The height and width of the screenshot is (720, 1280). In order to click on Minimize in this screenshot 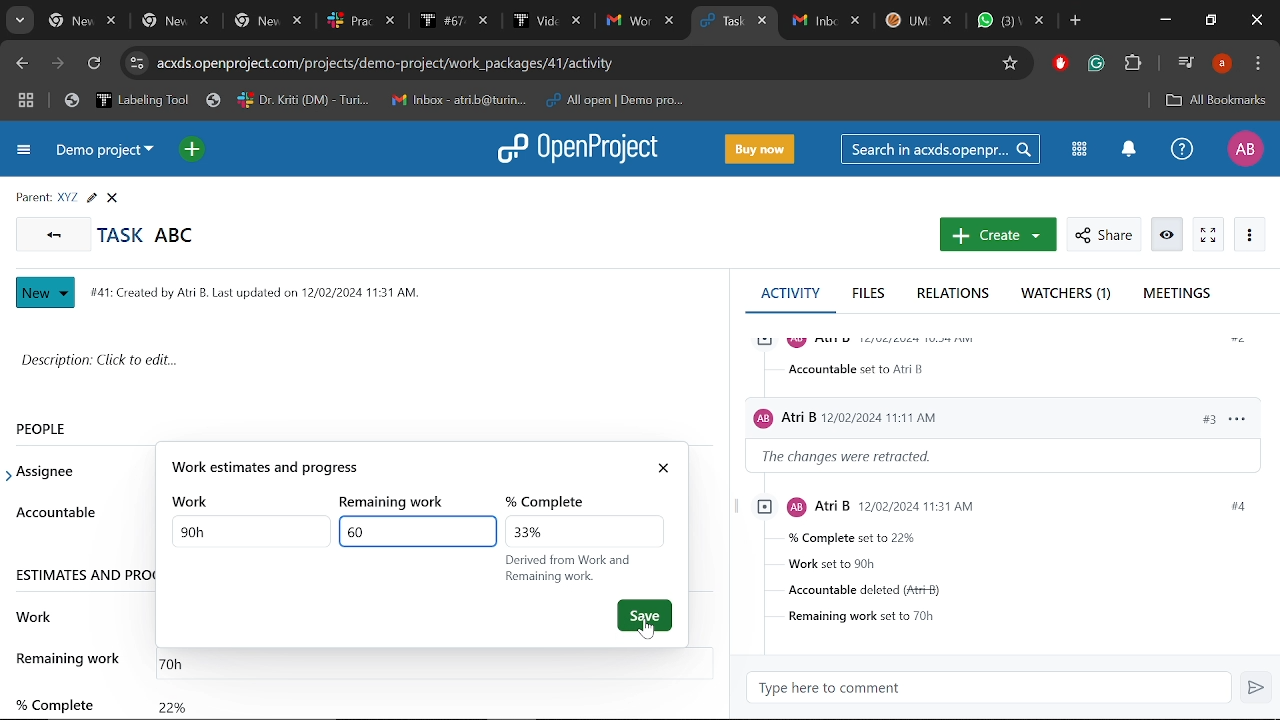, I will do `click(1164, 22)`.